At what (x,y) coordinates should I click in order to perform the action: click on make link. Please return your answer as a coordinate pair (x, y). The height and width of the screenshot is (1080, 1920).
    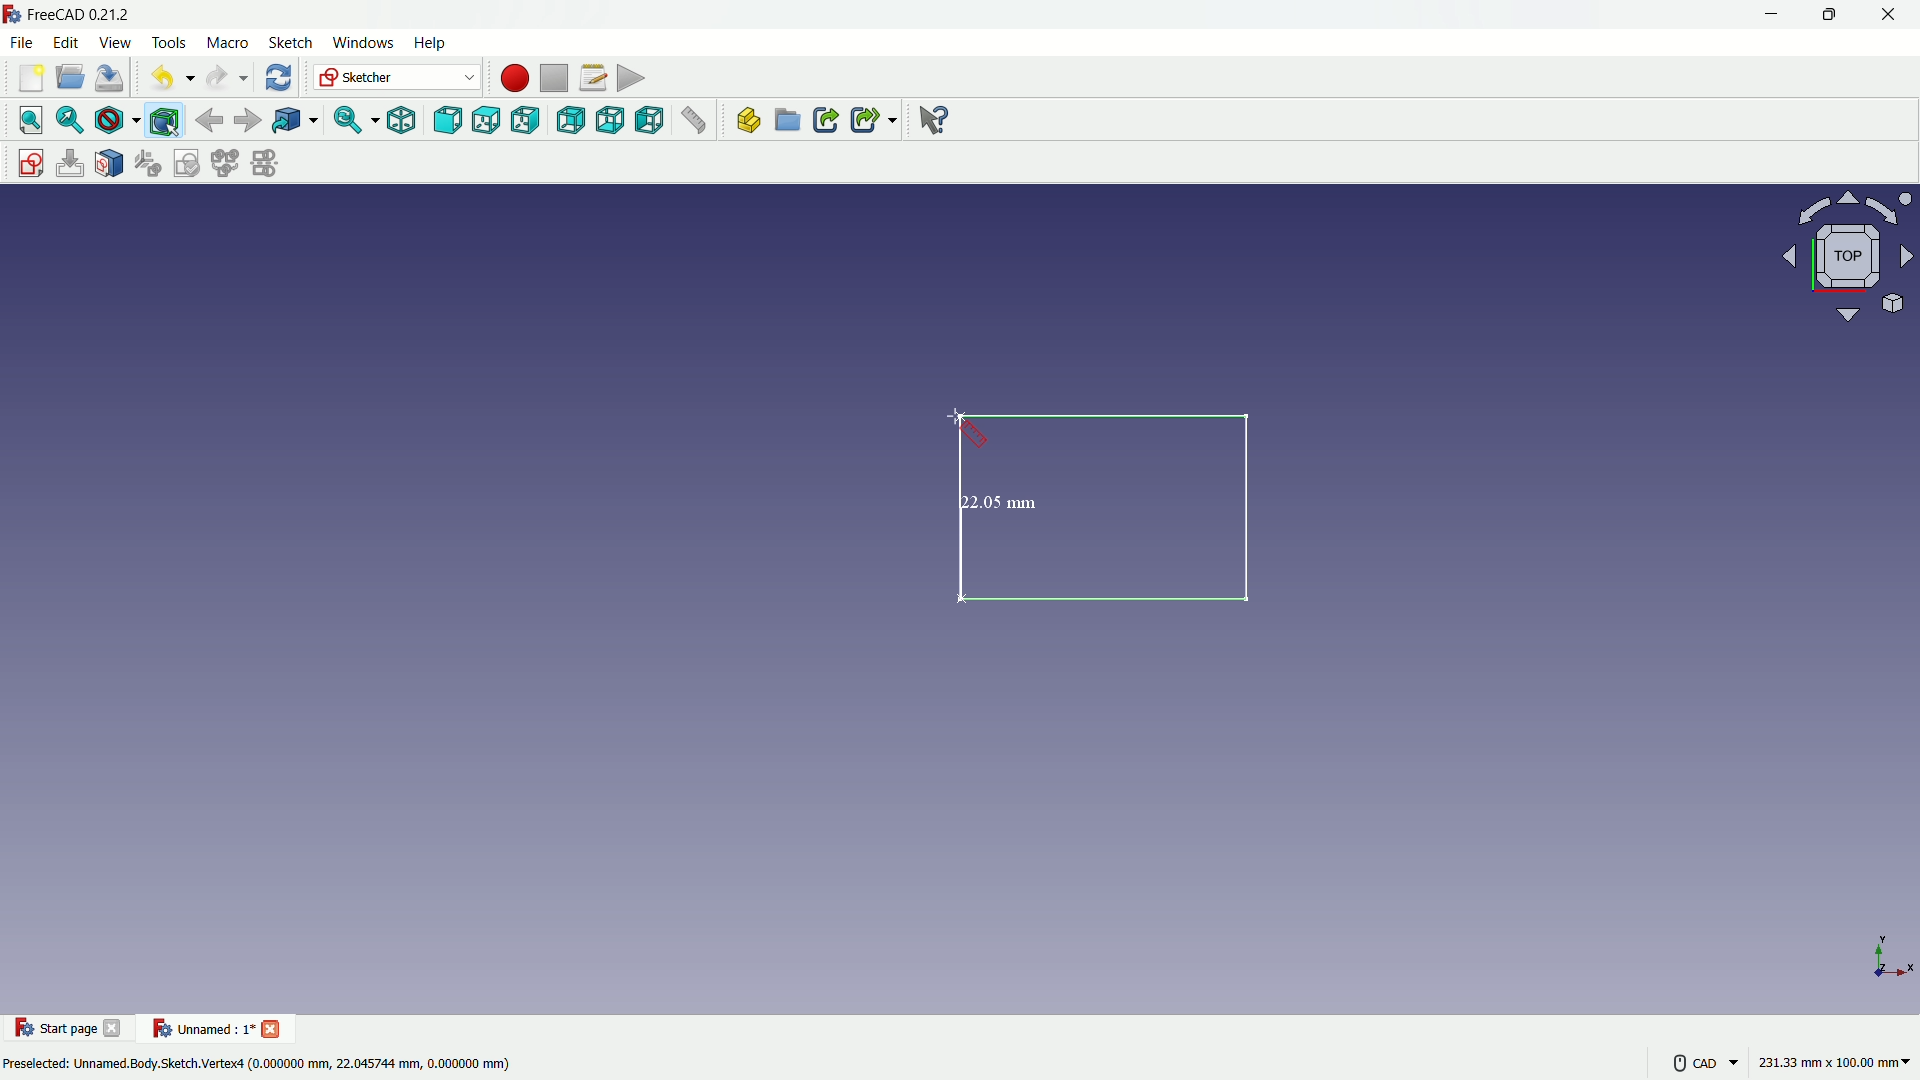
    Looking at the image, I should click on (826, 122).